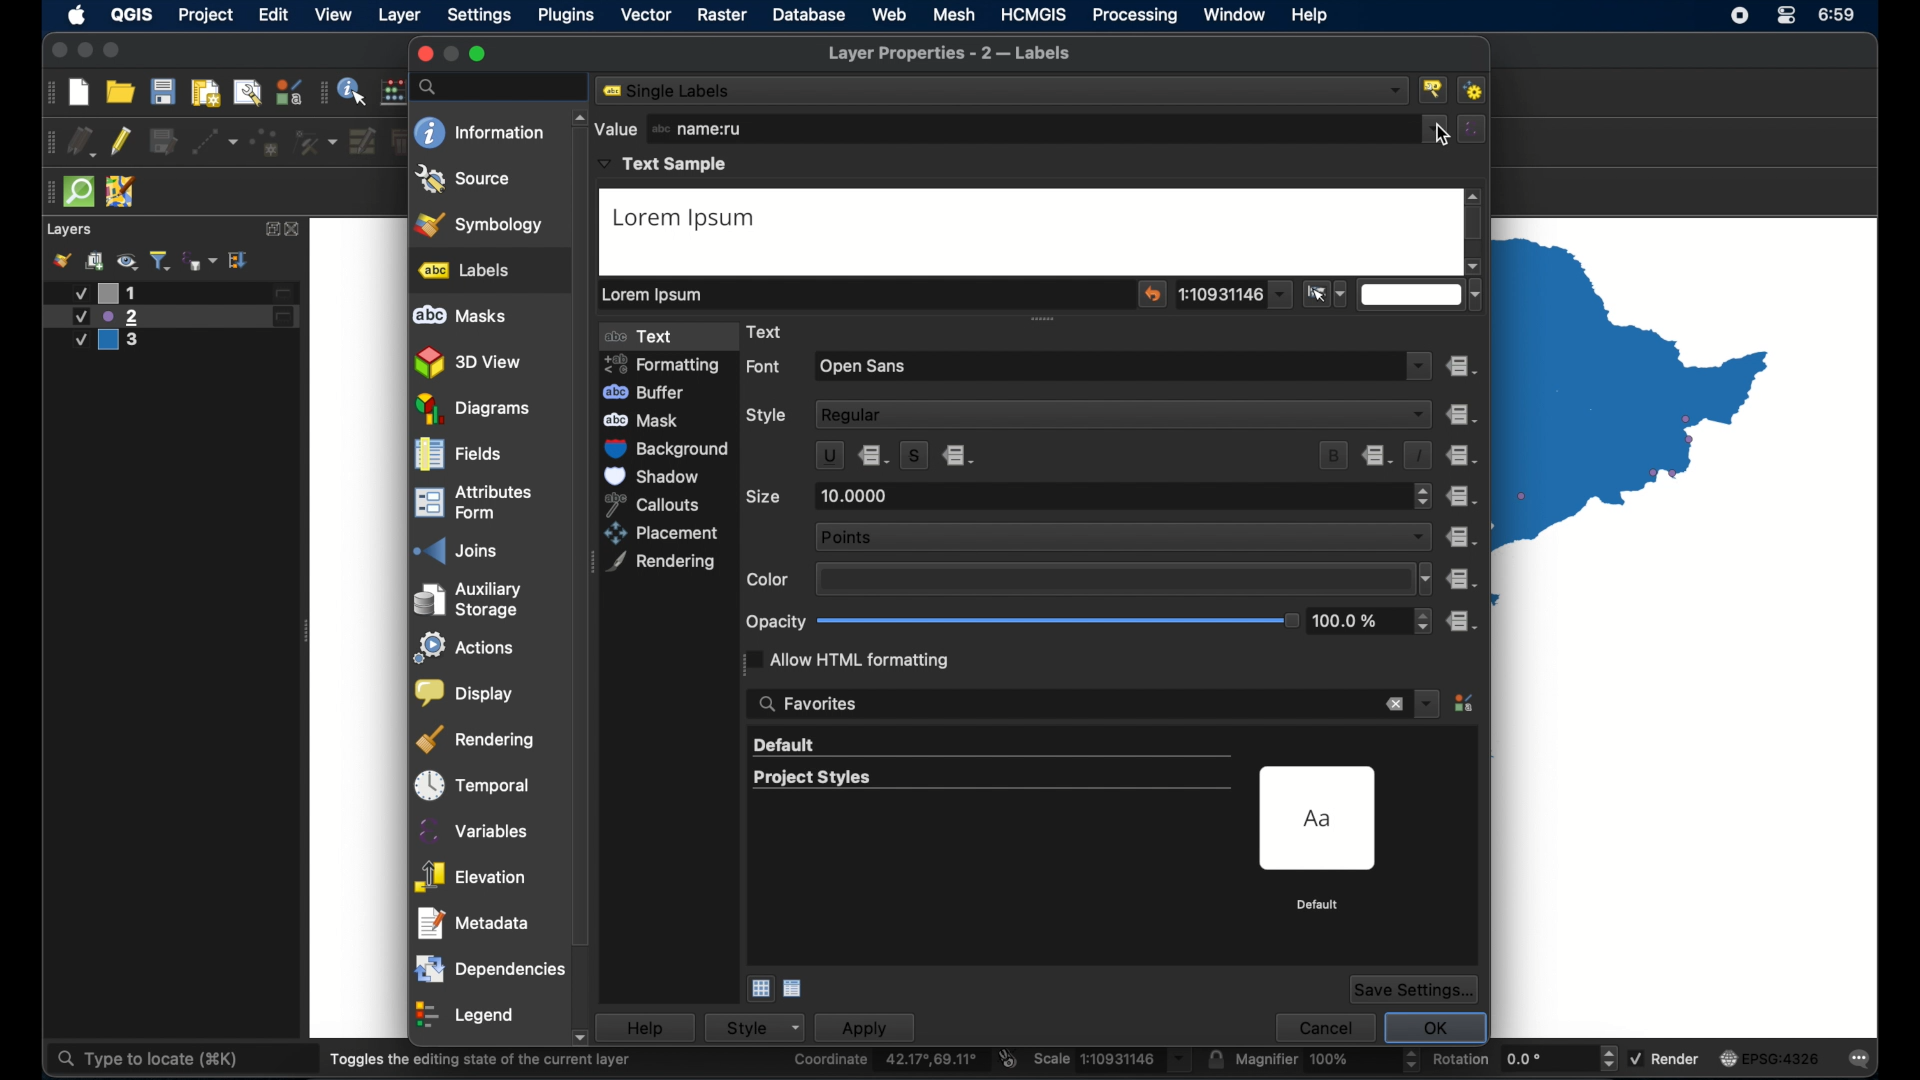 This screenshot has width=1920, height=1080. I want to click on stepper buttons, so click(1423, 496).